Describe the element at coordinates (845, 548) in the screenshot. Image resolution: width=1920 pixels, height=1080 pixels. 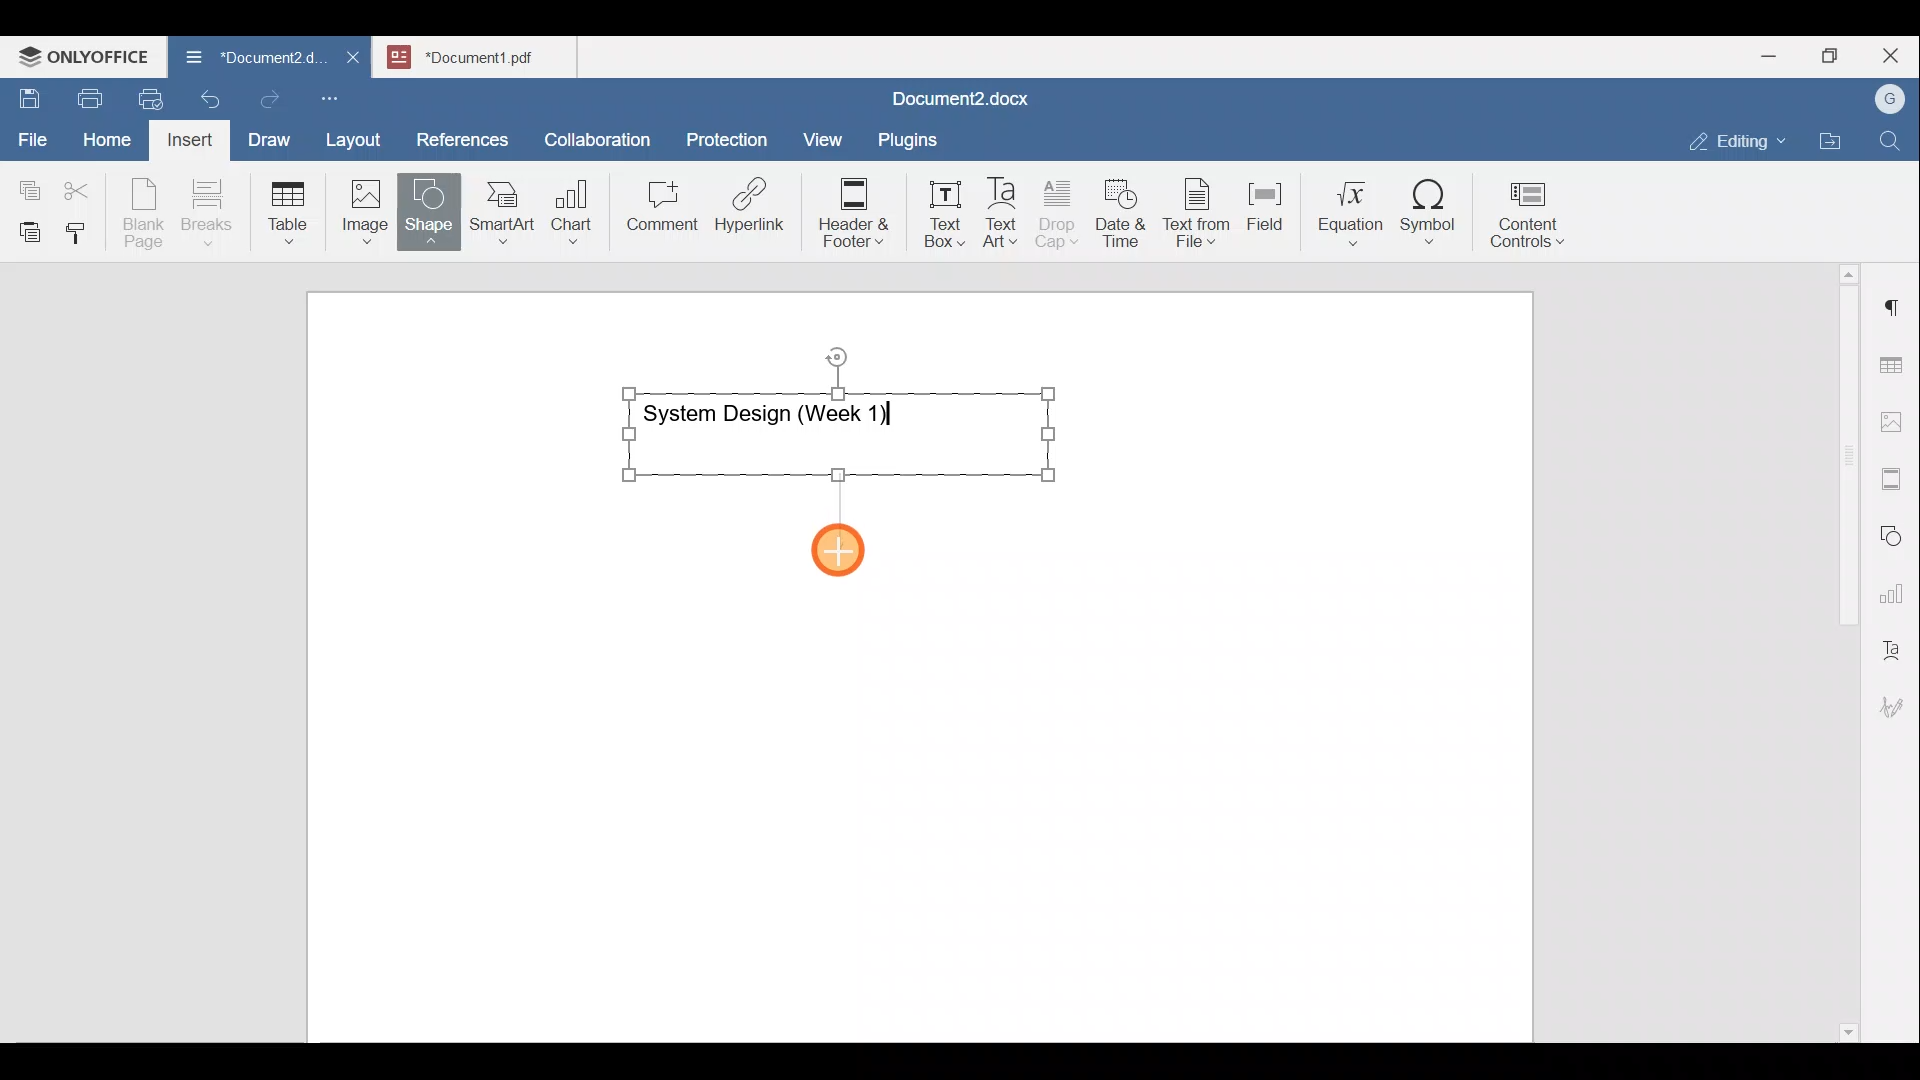
I see `Cursor` at that location.